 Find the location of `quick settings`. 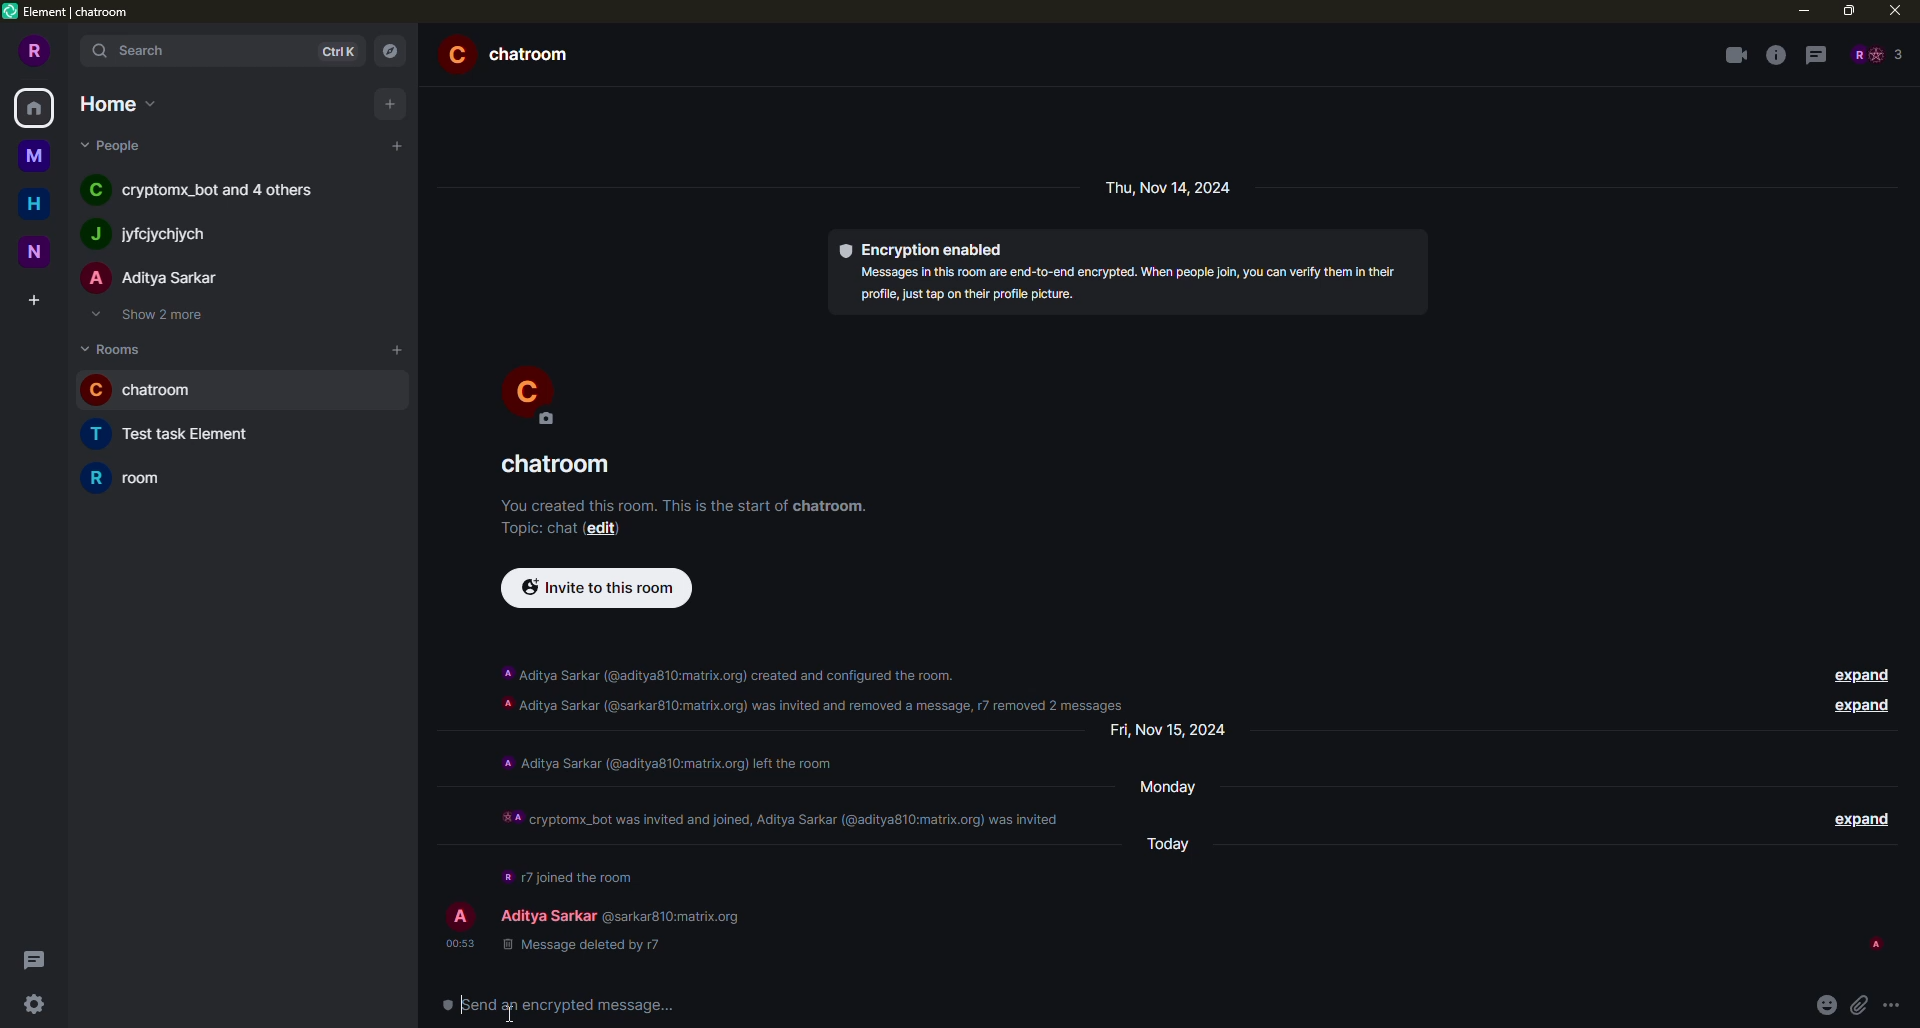

quick settings is located at coordinates (32, 1006).